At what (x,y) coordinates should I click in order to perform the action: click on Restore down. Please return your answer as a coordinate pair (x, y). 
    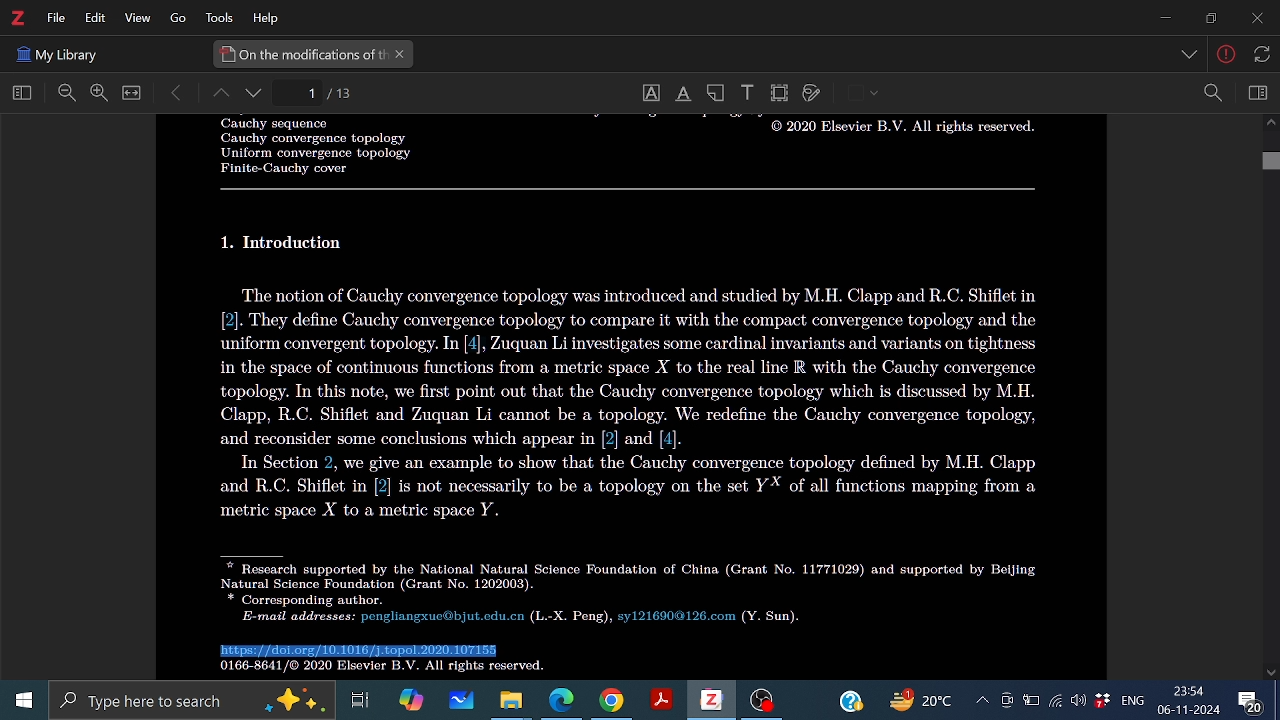
    Looking at the image, I should click on (1208, 18).